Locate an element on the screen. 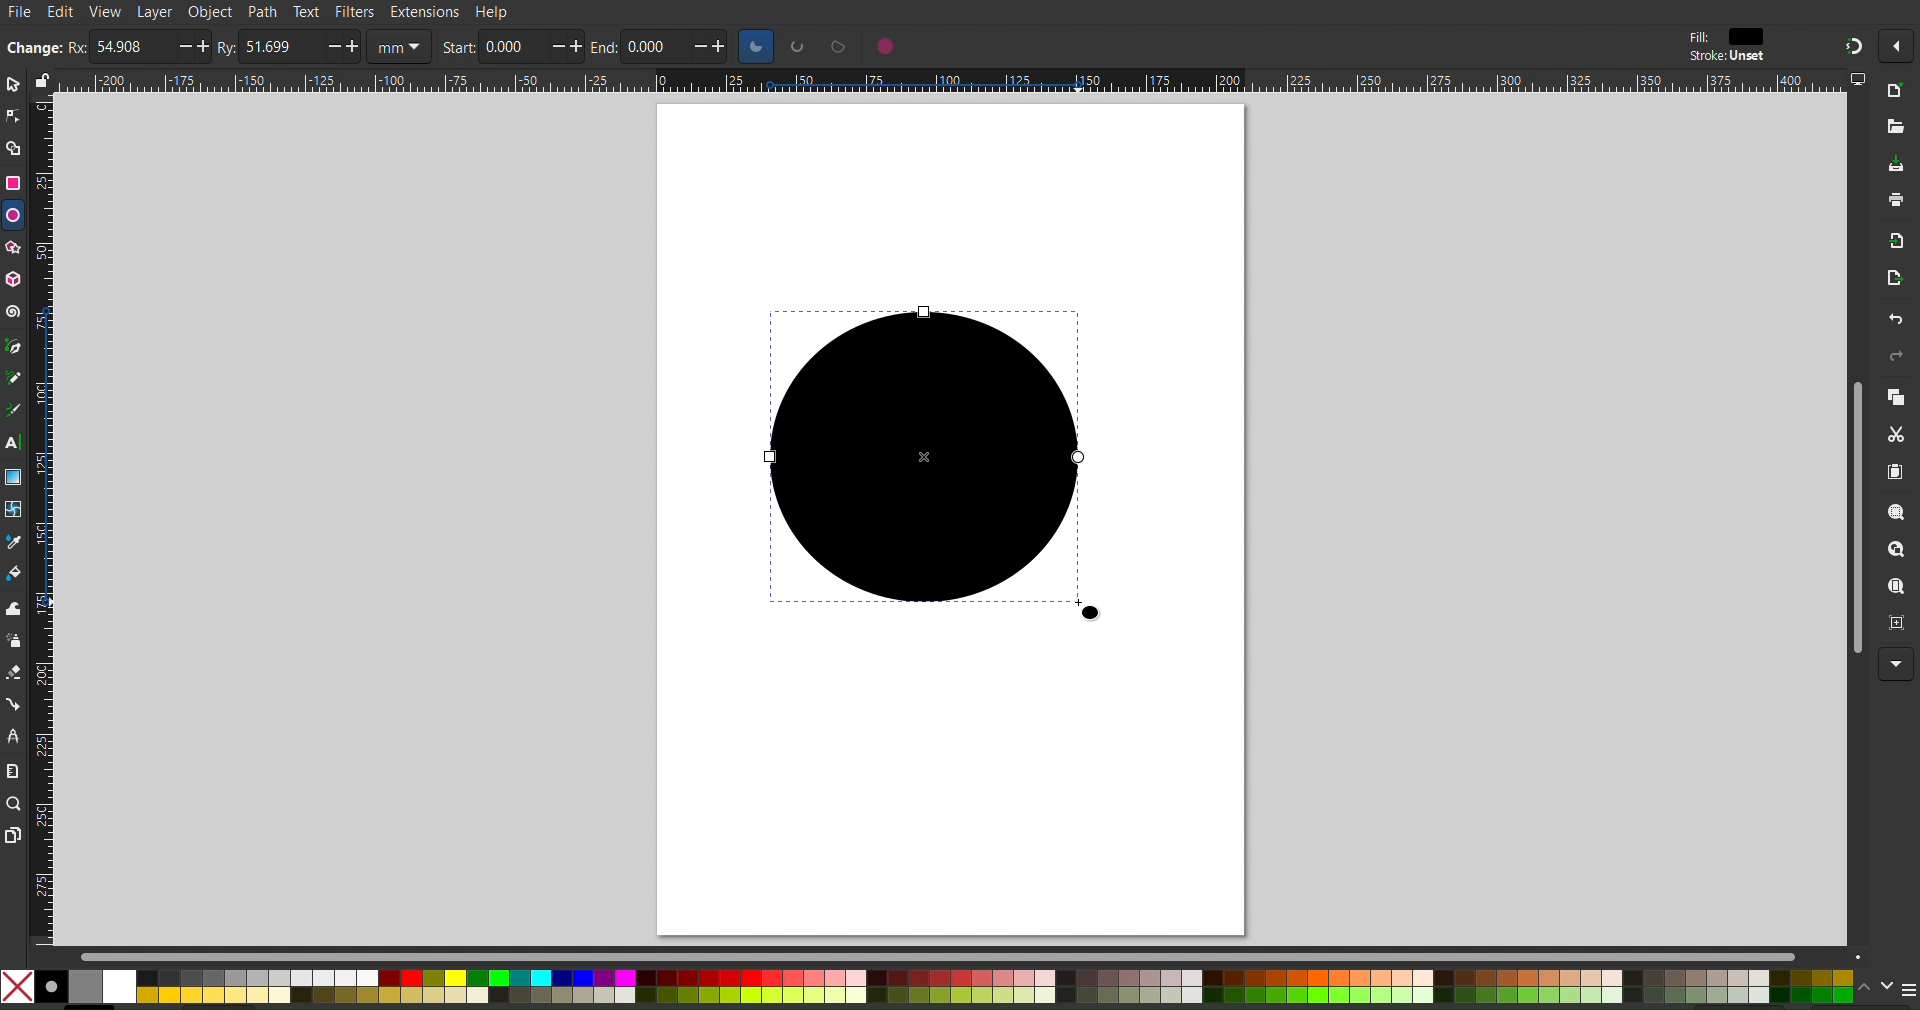 This screenshot has width=1920, height=1010. circle options is located at coordinates (841, 46).